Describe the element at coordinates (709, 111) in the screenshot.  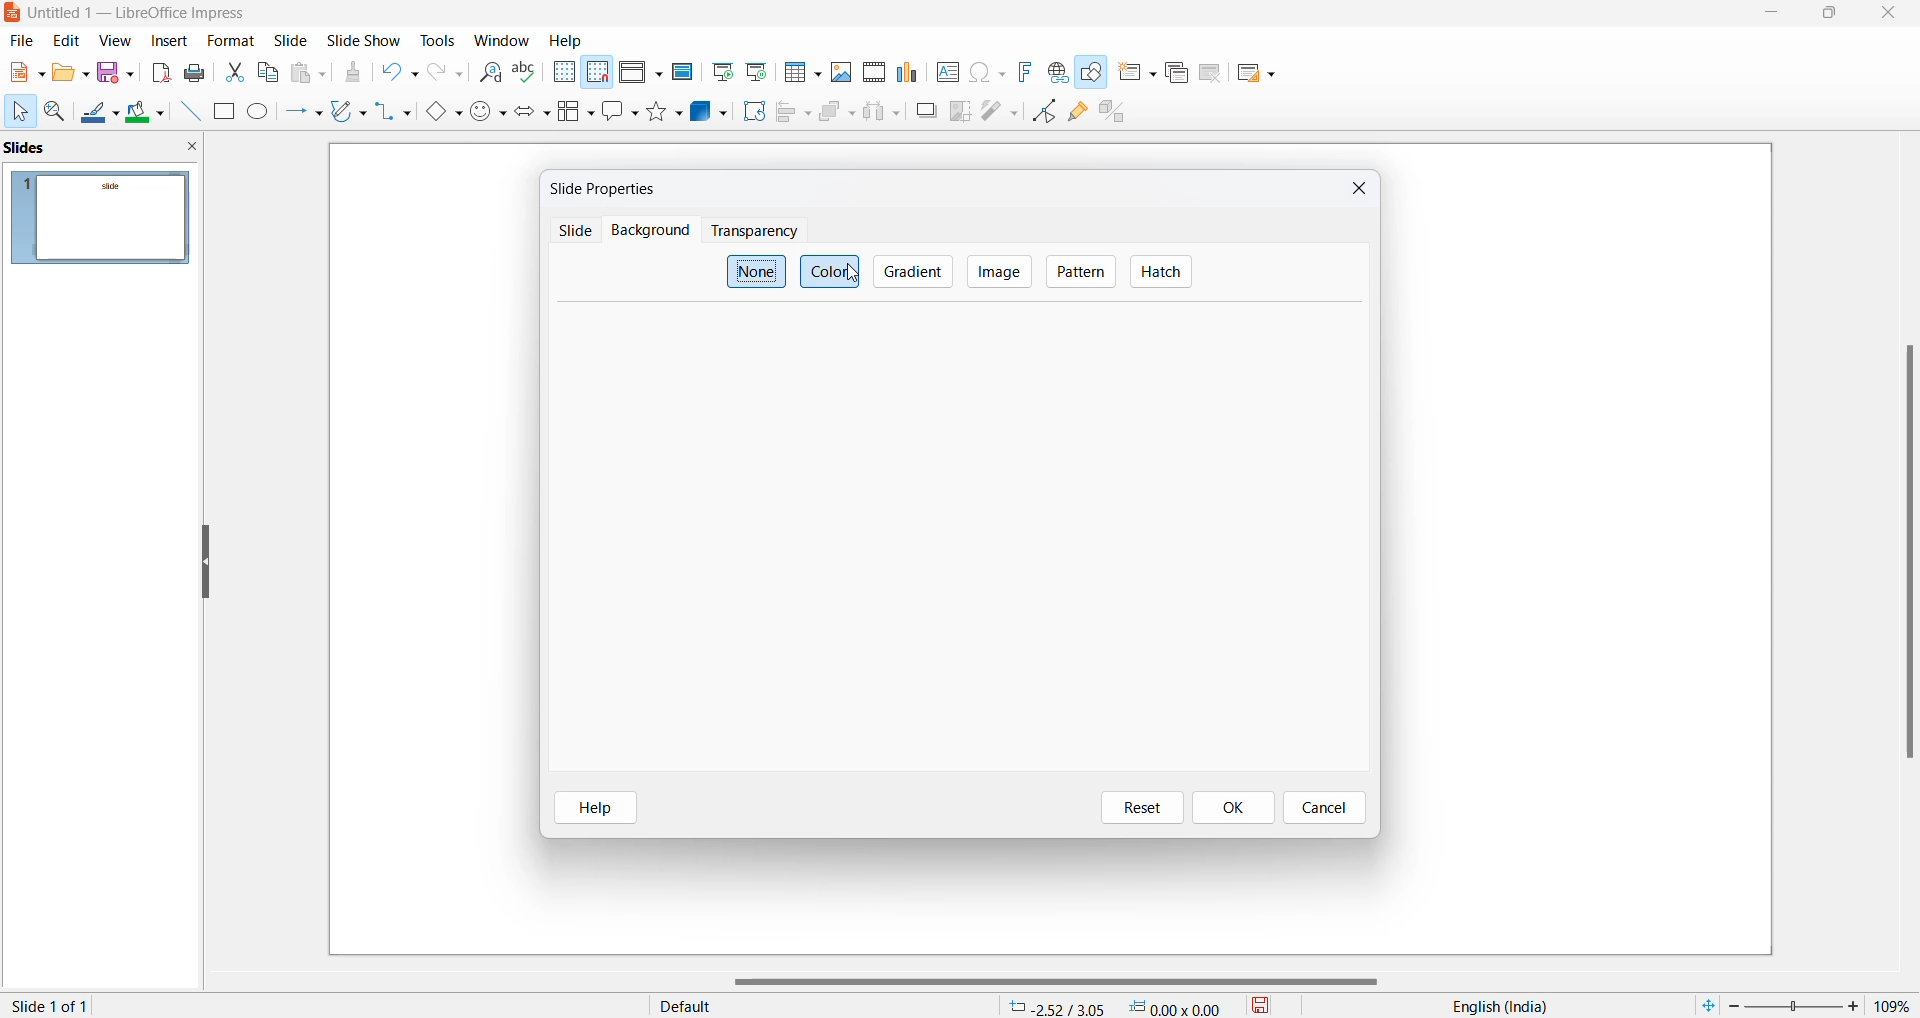
I see `3d objects` at that location.